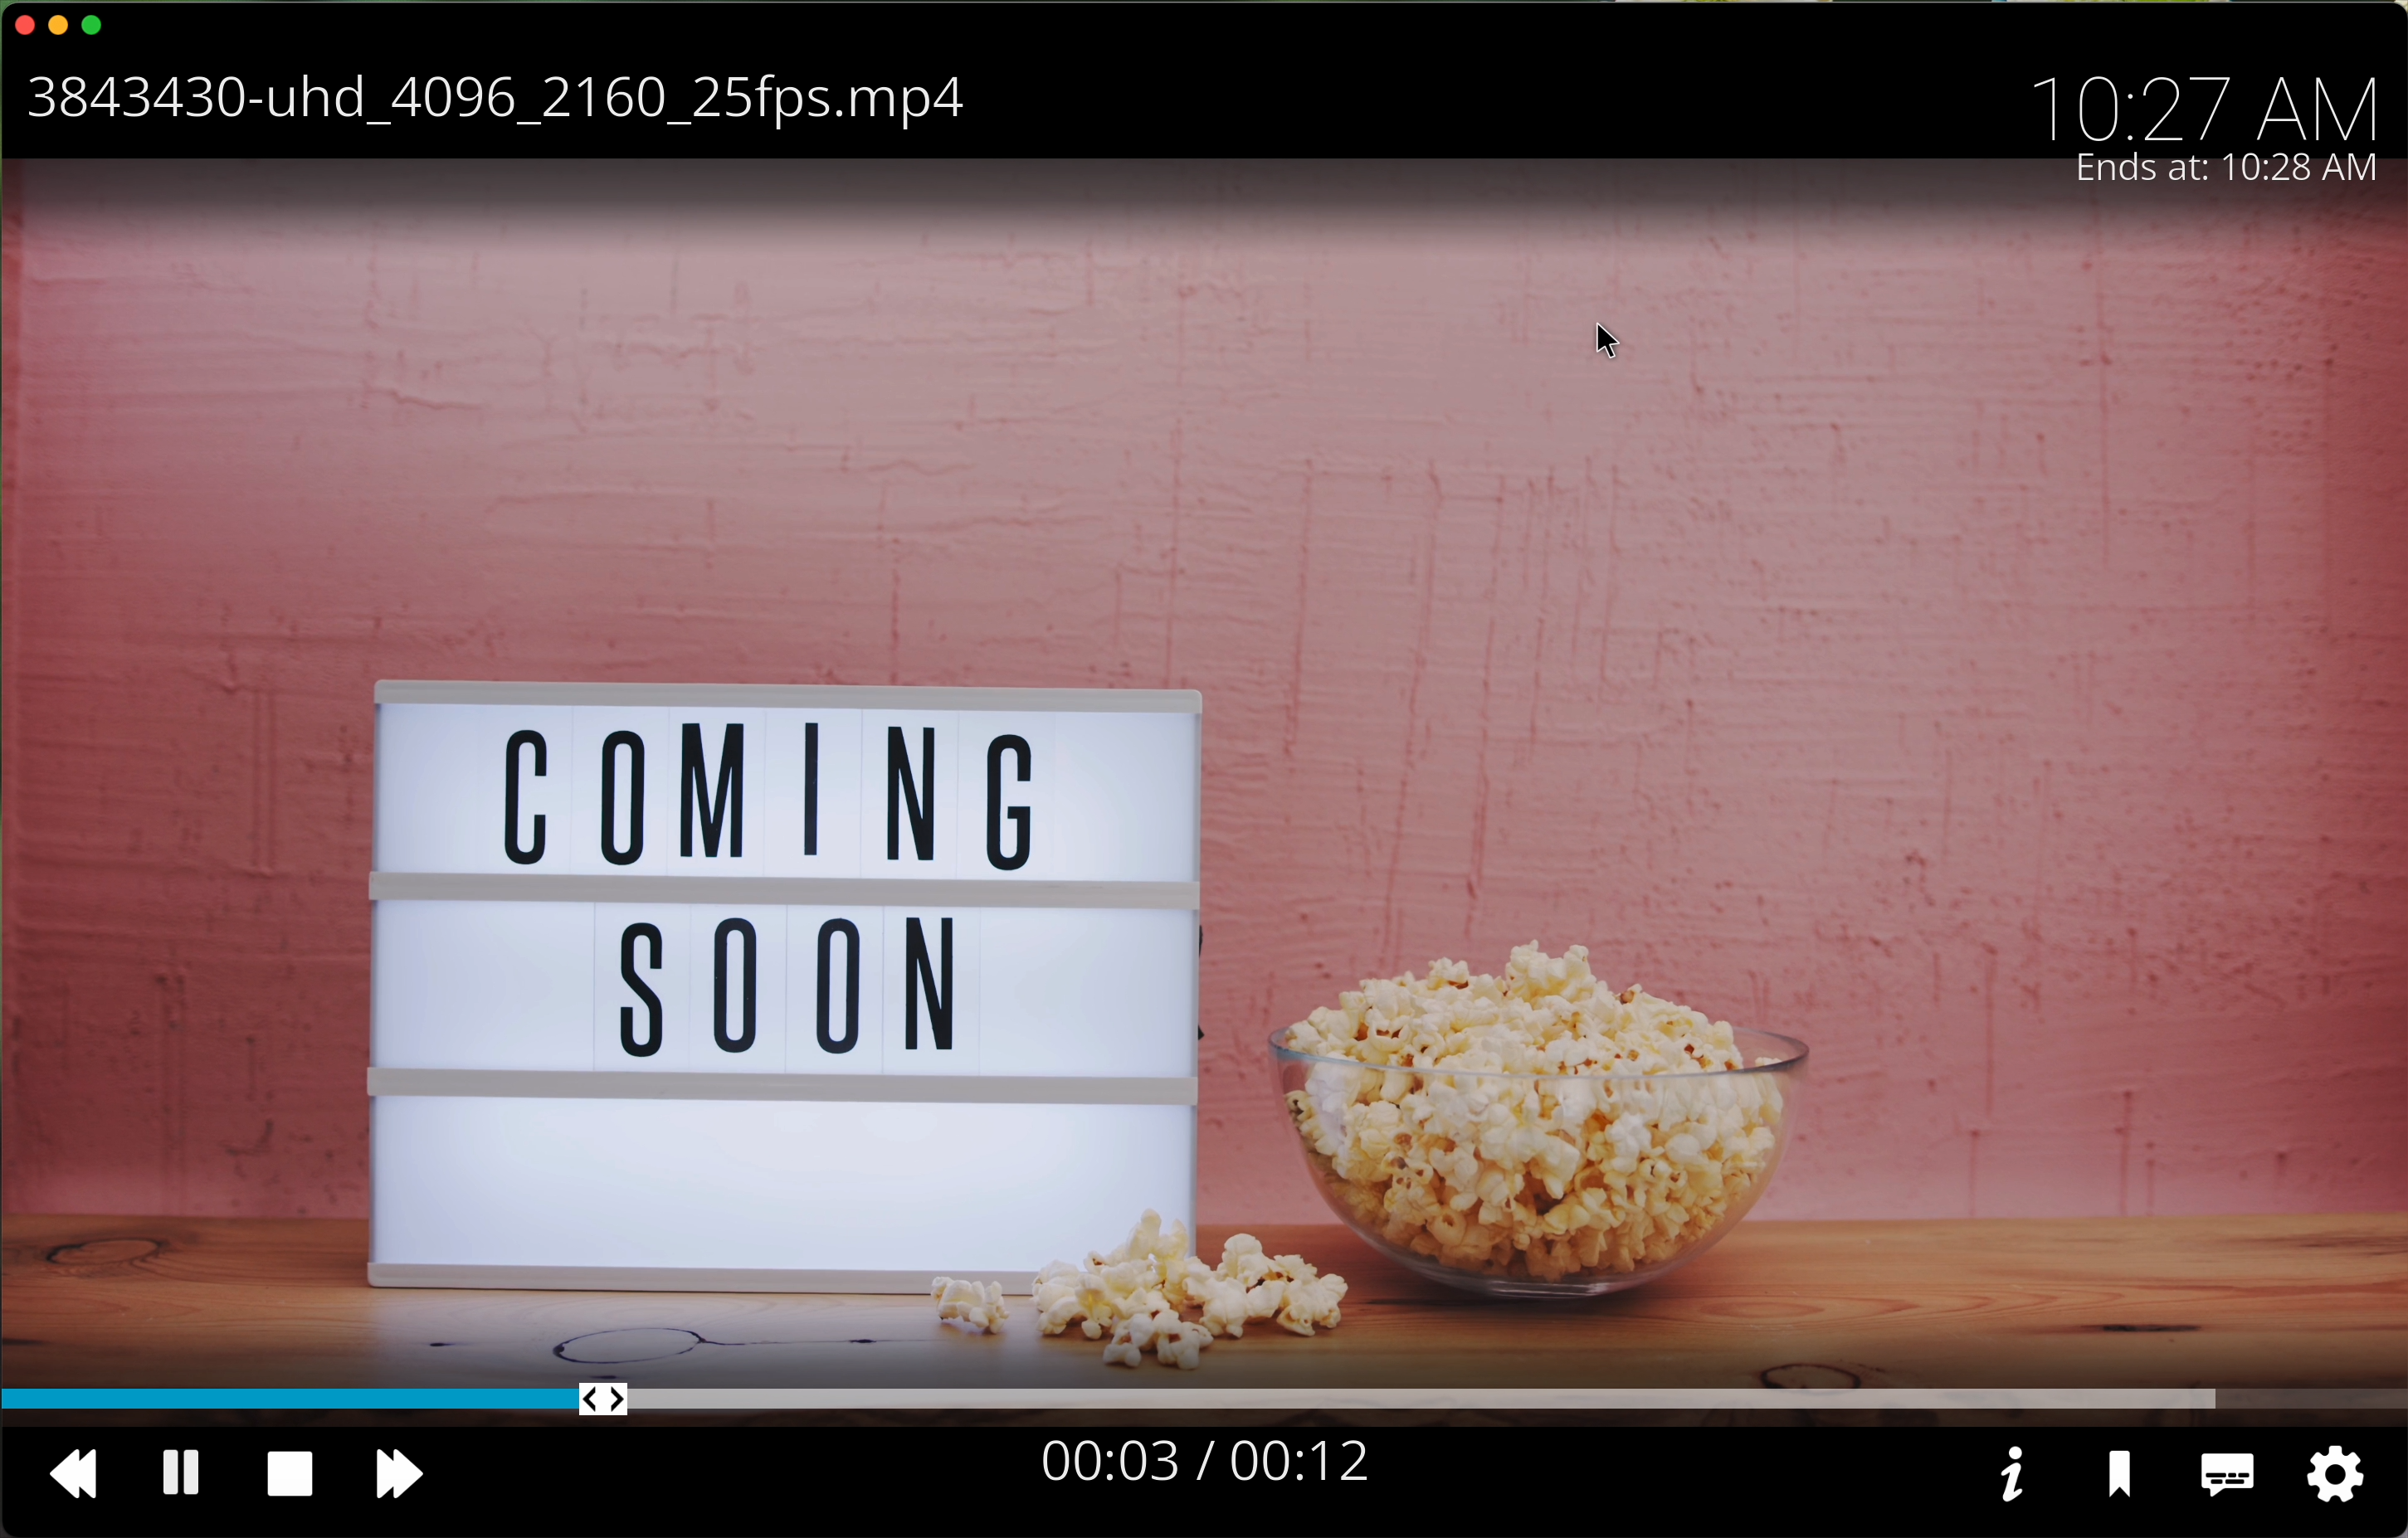  I want to click on subtitles, so click(2229, 1478).